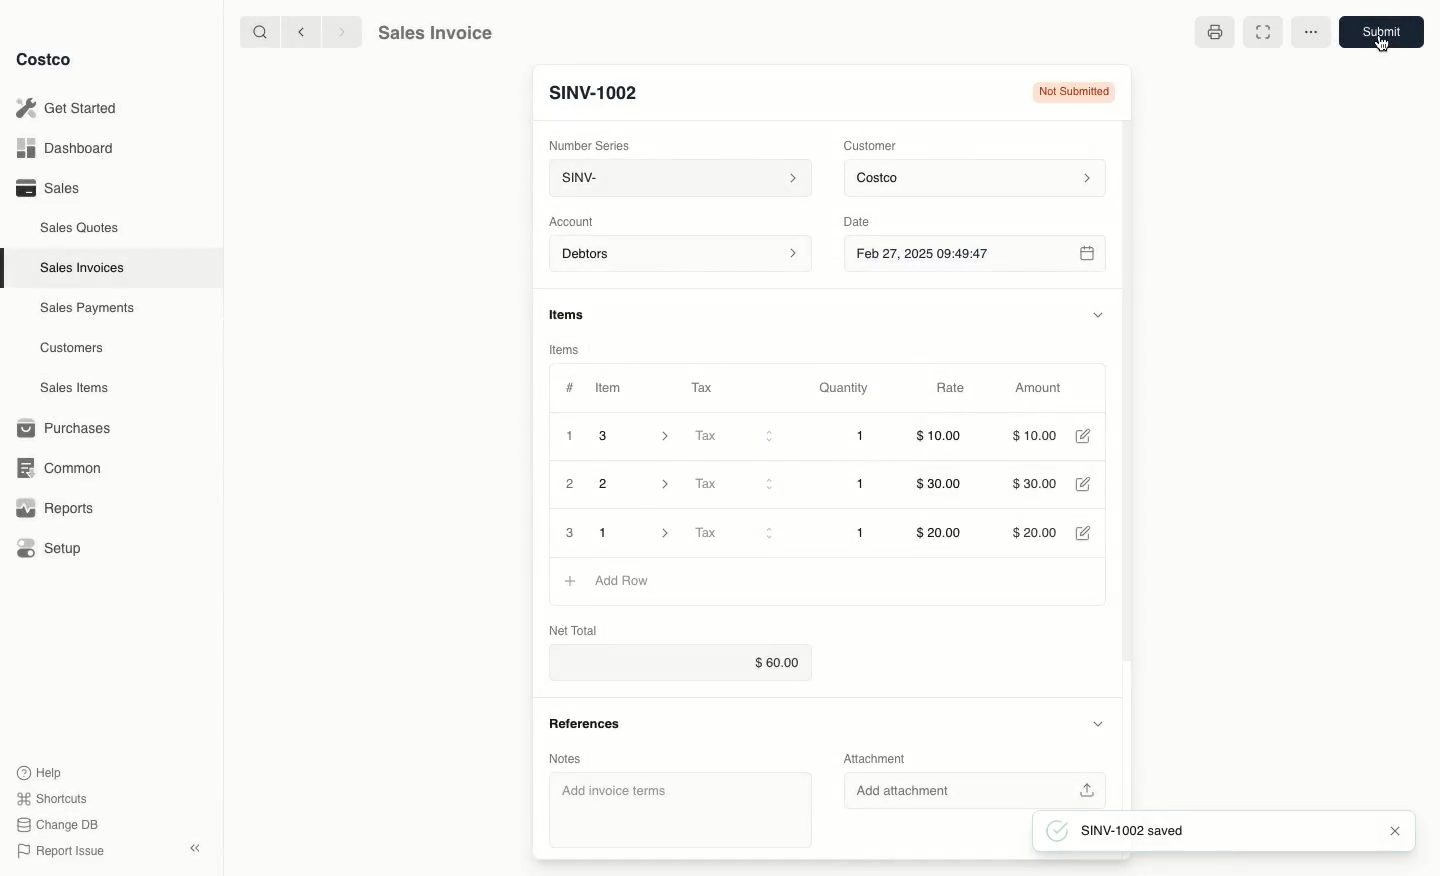 The height and width of the screenshot is (876, 1440). Describe the element at coordinates (77, 386) in the screenshot. I see `Sales Items` at that location.